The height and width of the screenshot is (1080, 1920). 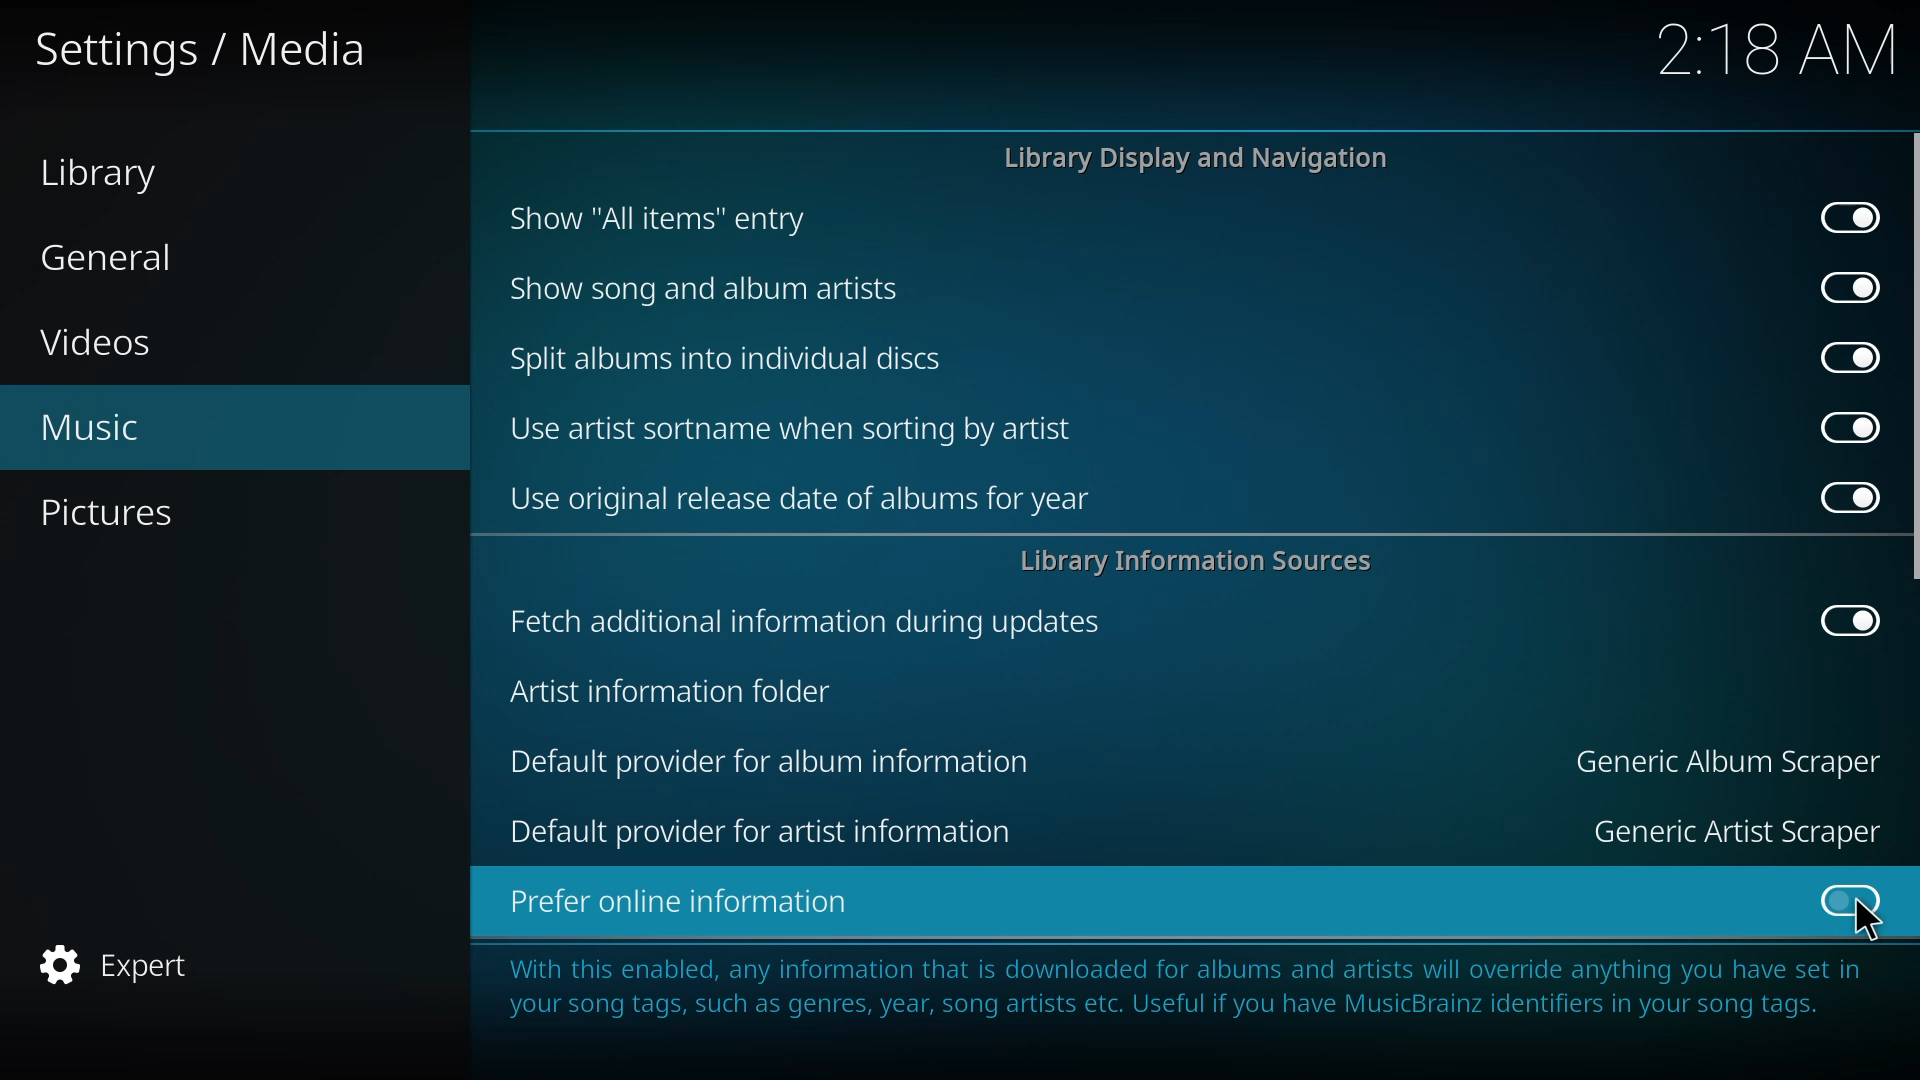 I want to click on generic, so click(x=1734, y=762).